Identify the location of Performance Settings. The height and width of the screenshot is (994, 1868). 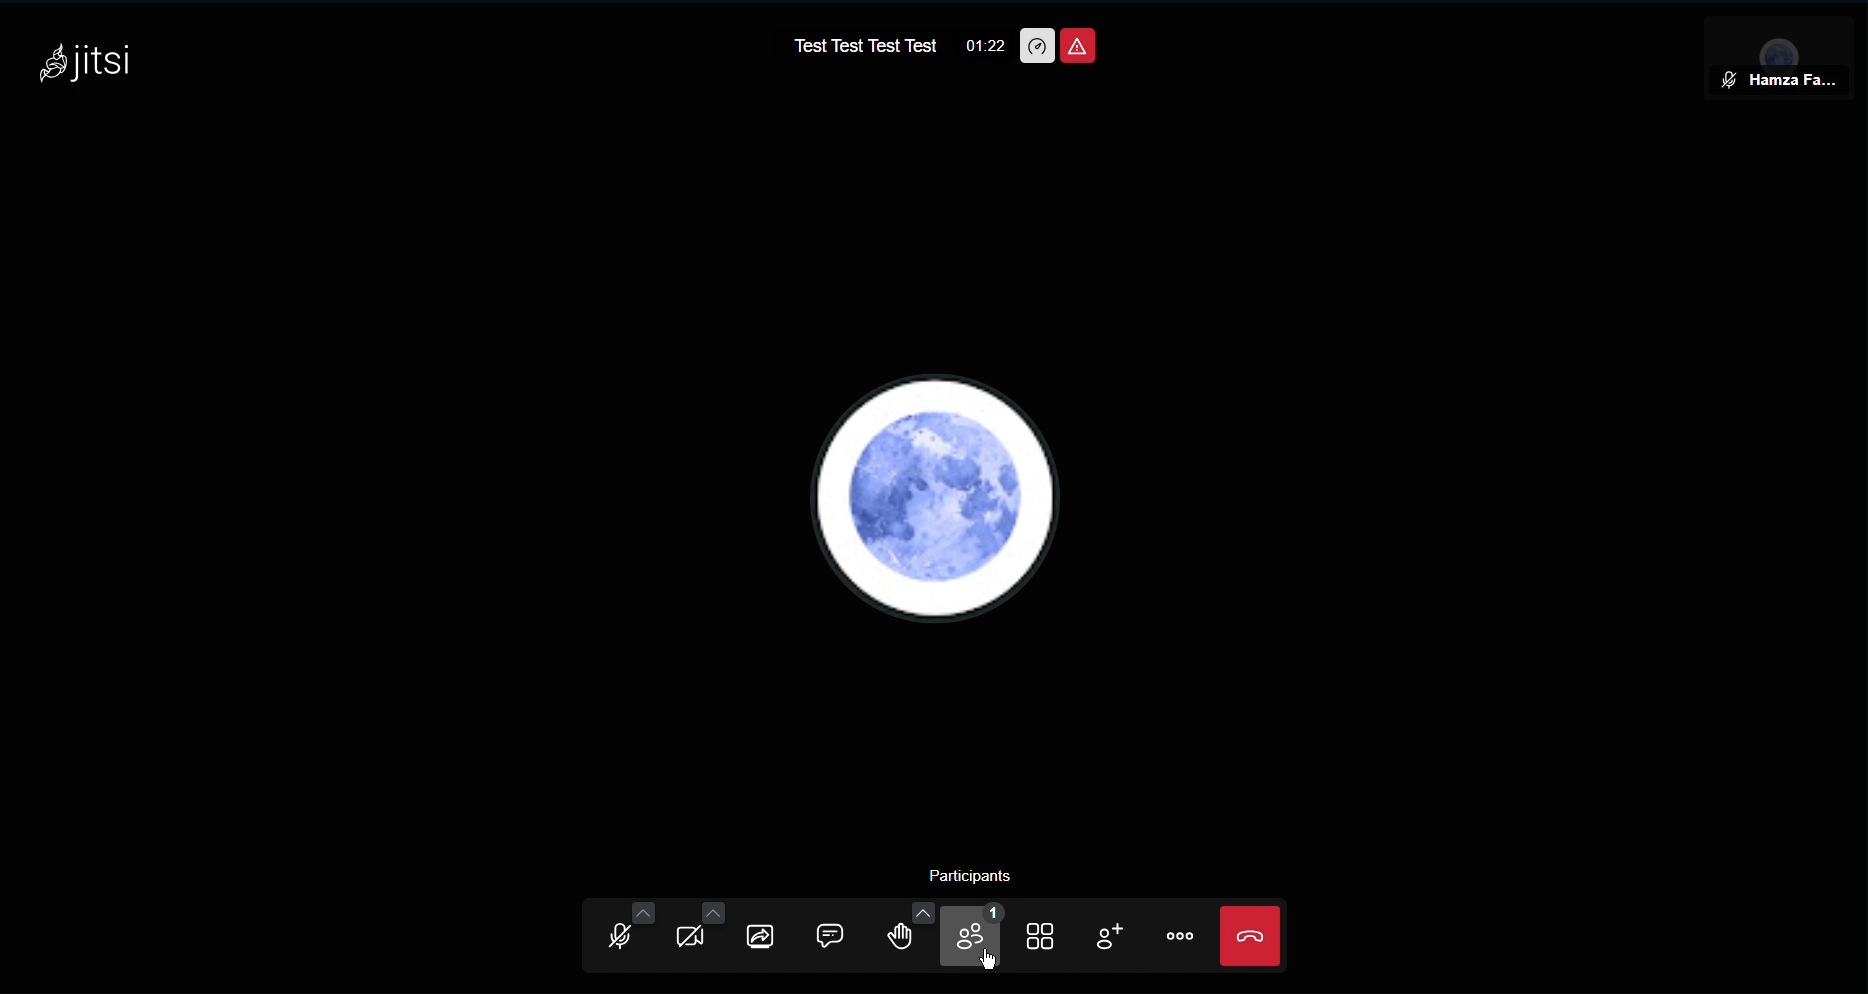
(1037, 45).